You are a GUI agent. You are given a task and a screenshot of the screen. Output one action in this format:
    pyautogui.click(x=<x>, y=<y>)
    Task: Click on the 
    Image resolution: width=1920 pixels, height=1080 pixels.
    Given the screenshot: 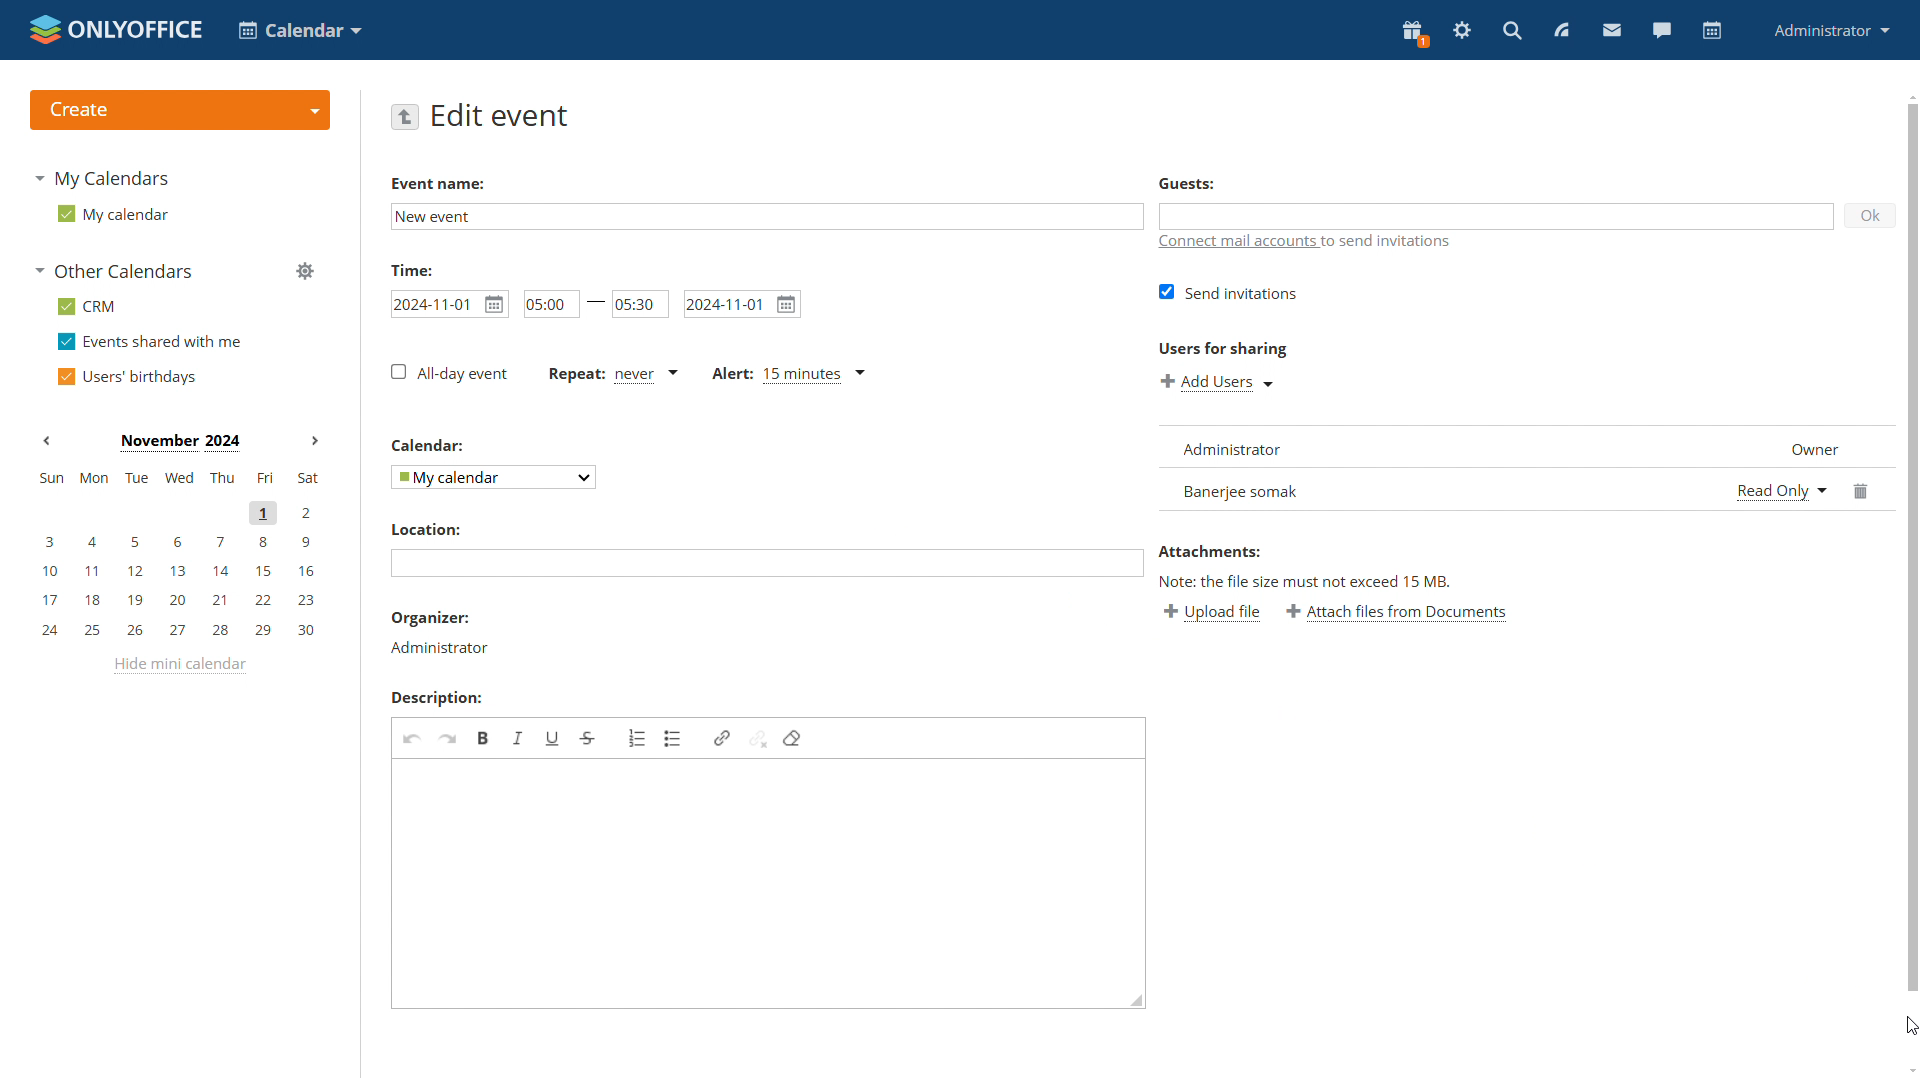 What is the action you would take?
    pyautogui.click(x=428, y=444)
    